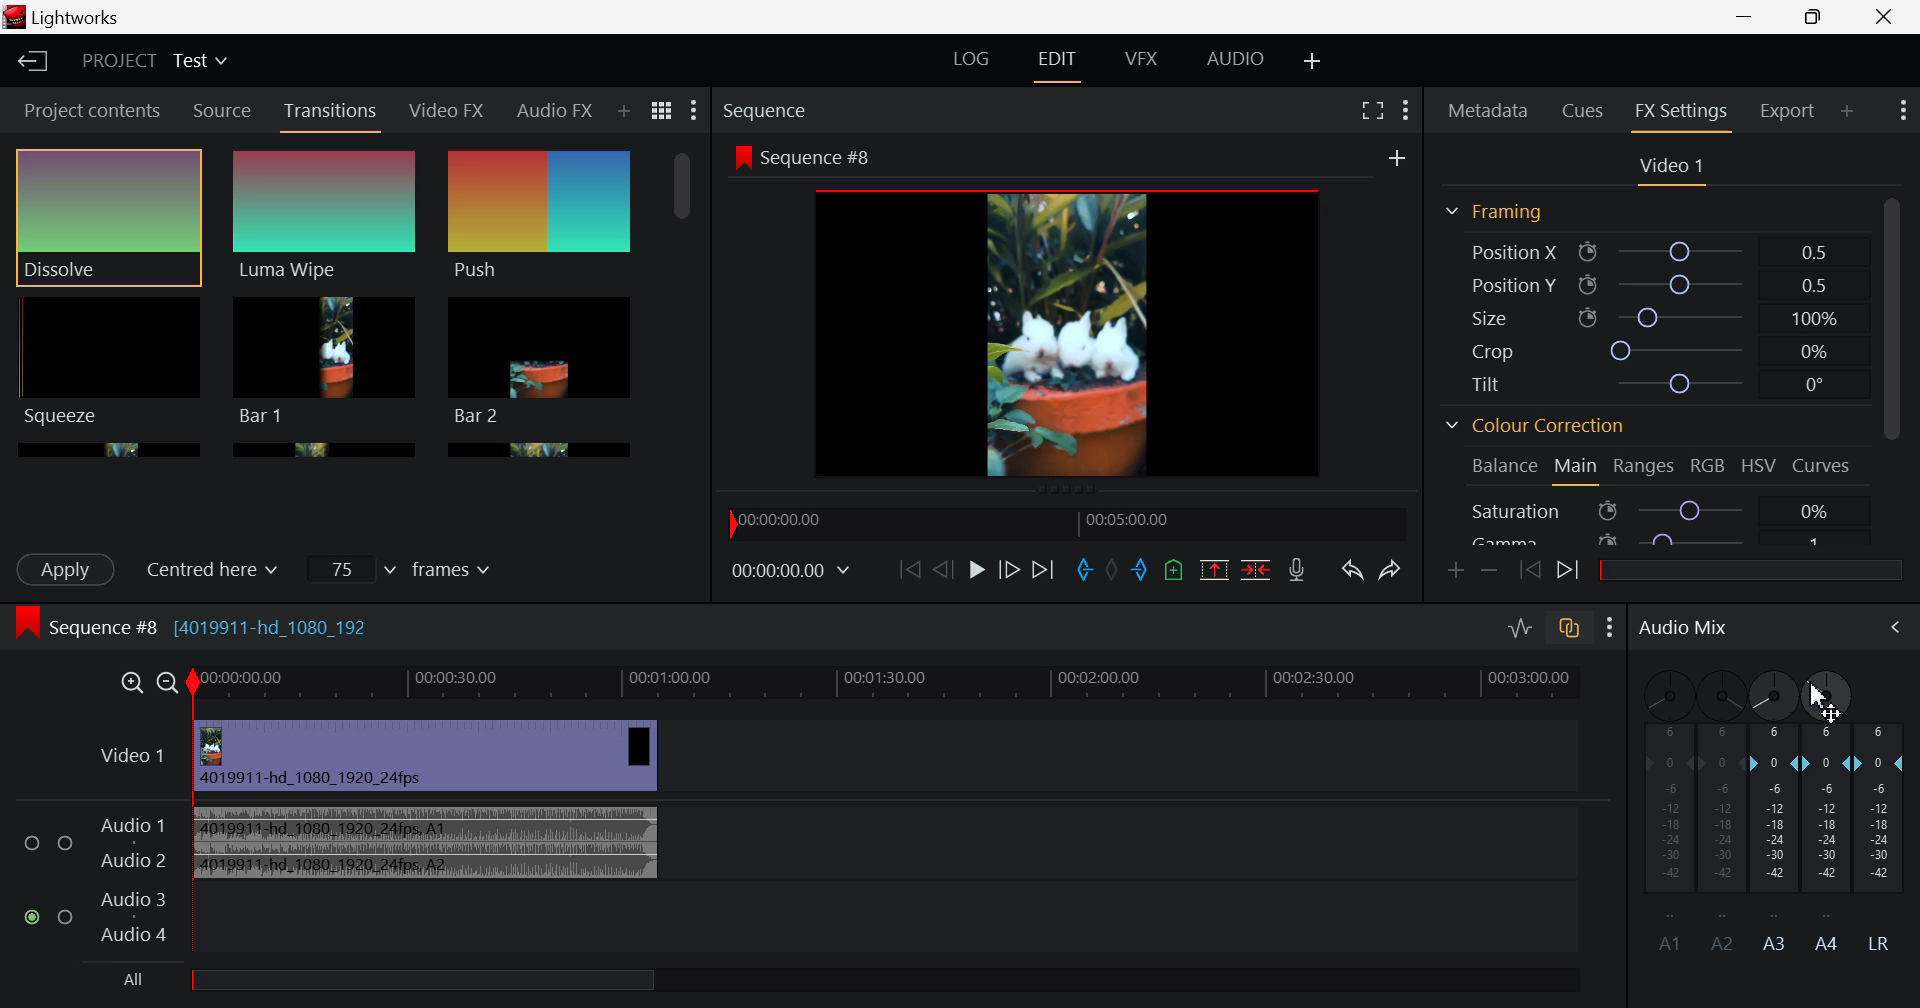 The image size is (1920, 1008). Describe the element at coordinates (1654, 349) in the screenshot. I see `Crop` at that location.